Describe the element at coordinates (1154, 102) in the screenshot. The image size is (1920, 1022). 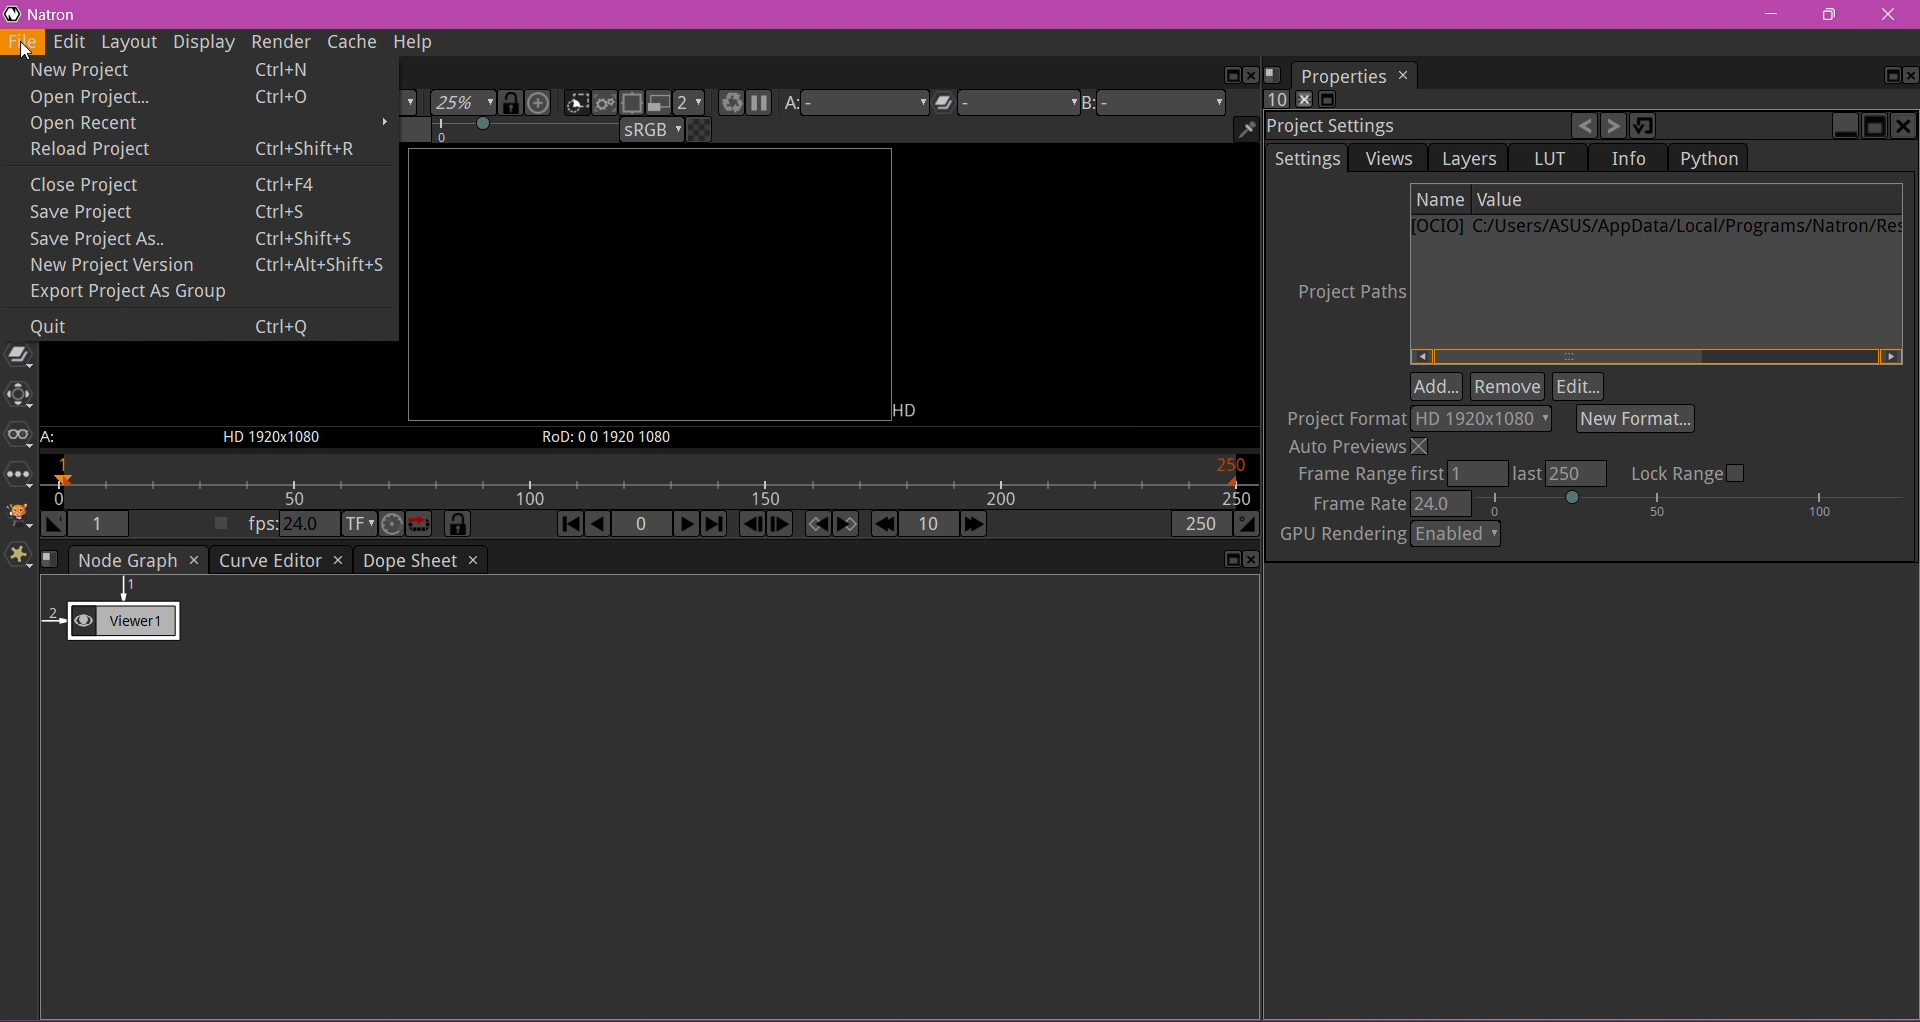
I see `Viewer Input B` at that location.